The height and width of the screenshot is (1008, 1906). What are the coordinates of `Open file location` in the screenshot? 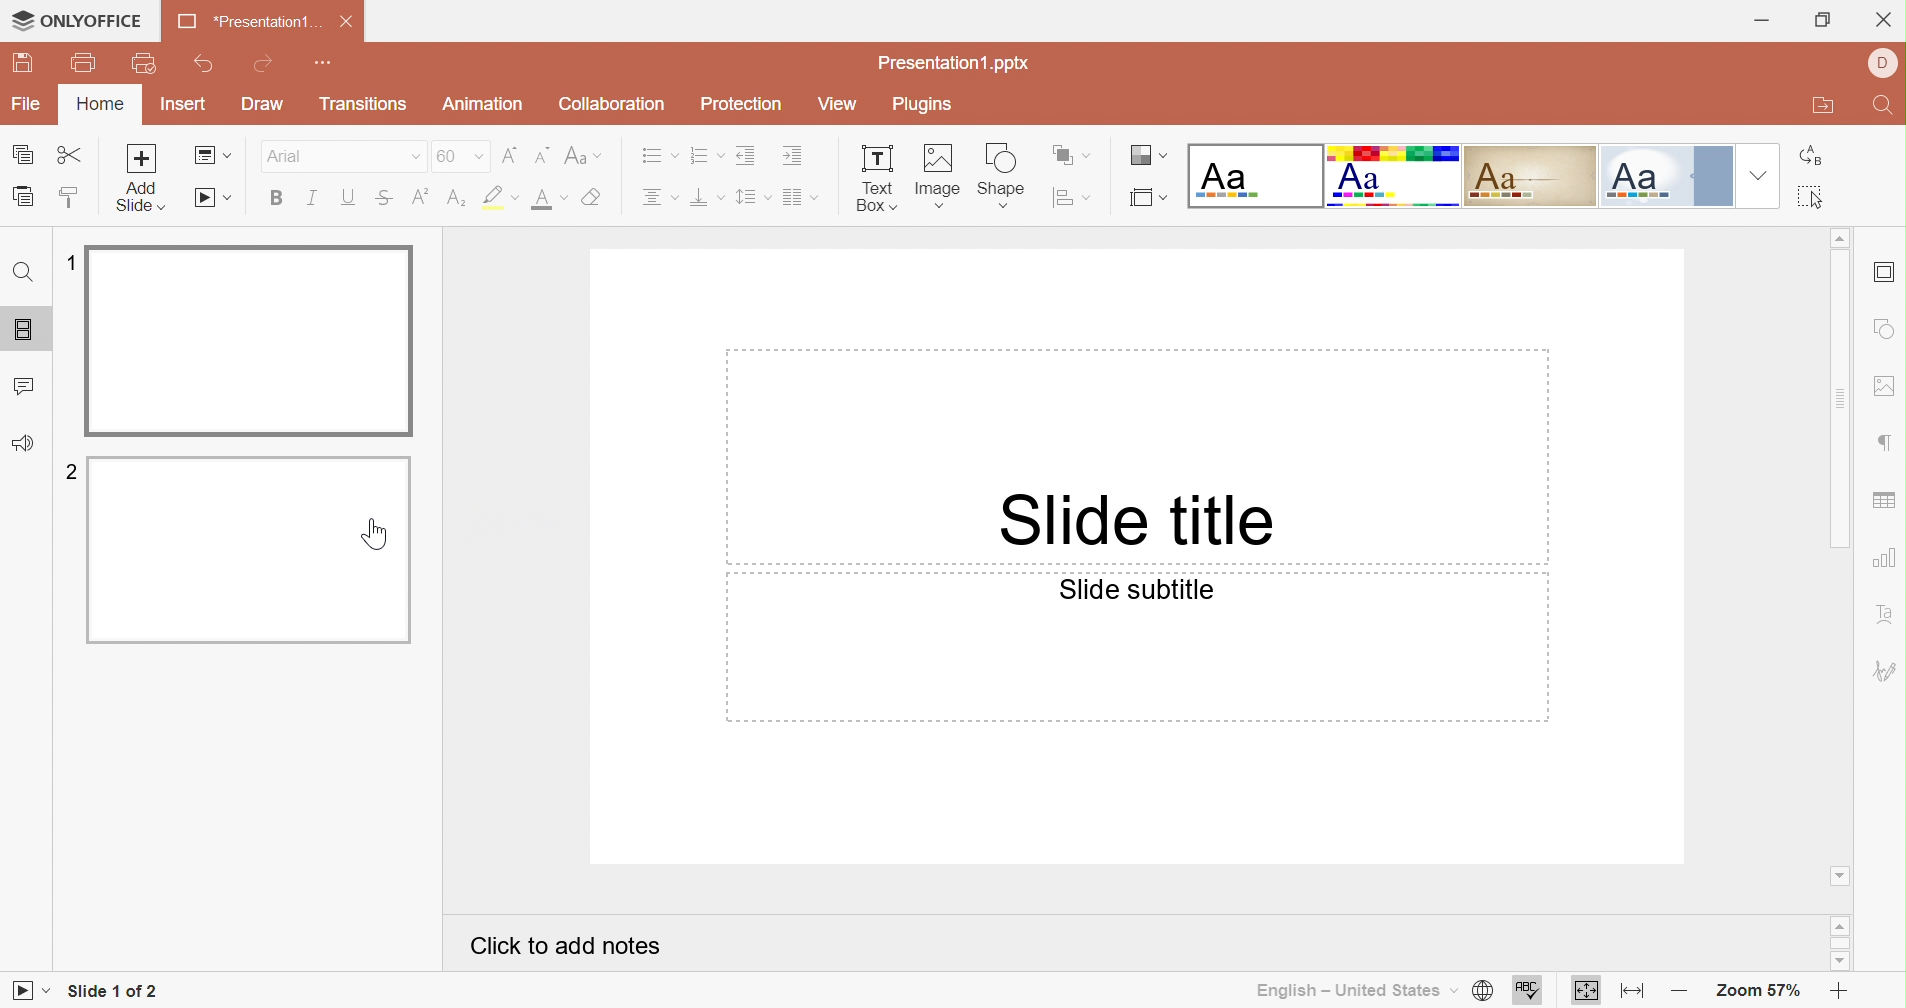 It's located at (1813, 108).